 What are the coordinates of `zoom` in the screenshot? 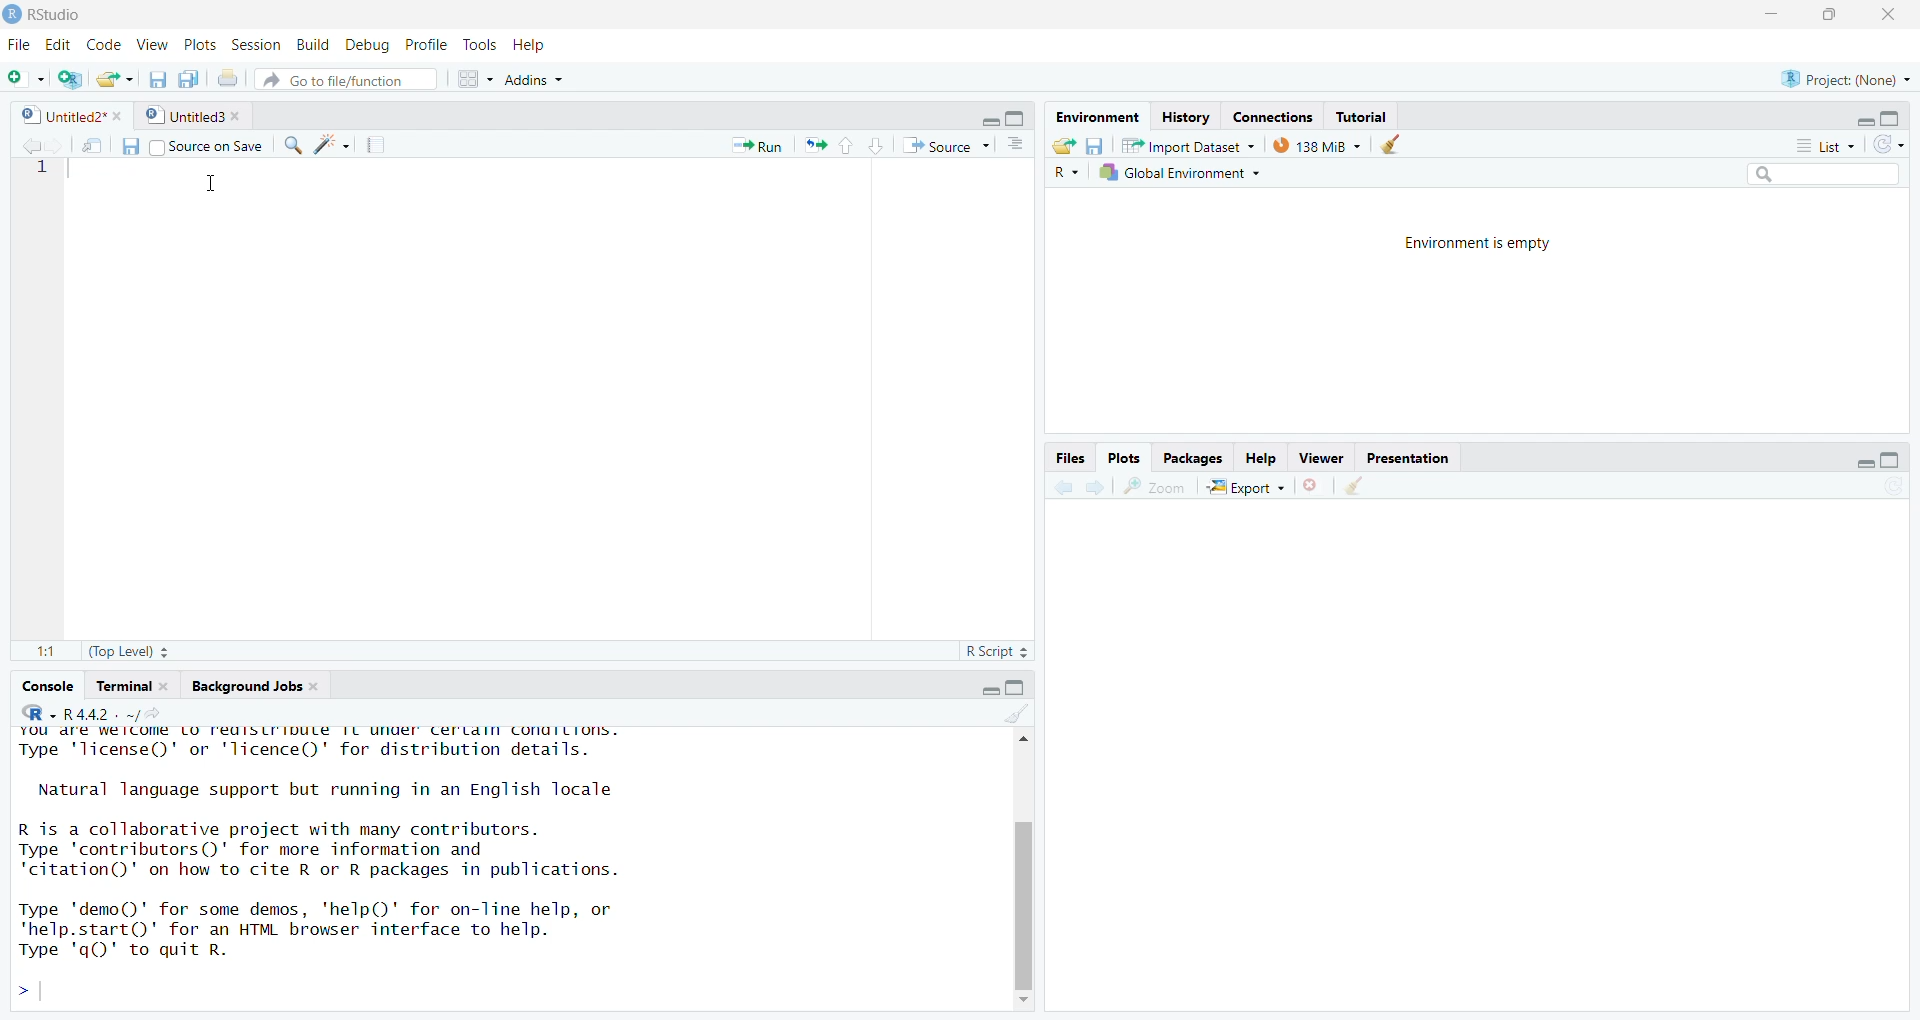 It's located at (1157, 487).